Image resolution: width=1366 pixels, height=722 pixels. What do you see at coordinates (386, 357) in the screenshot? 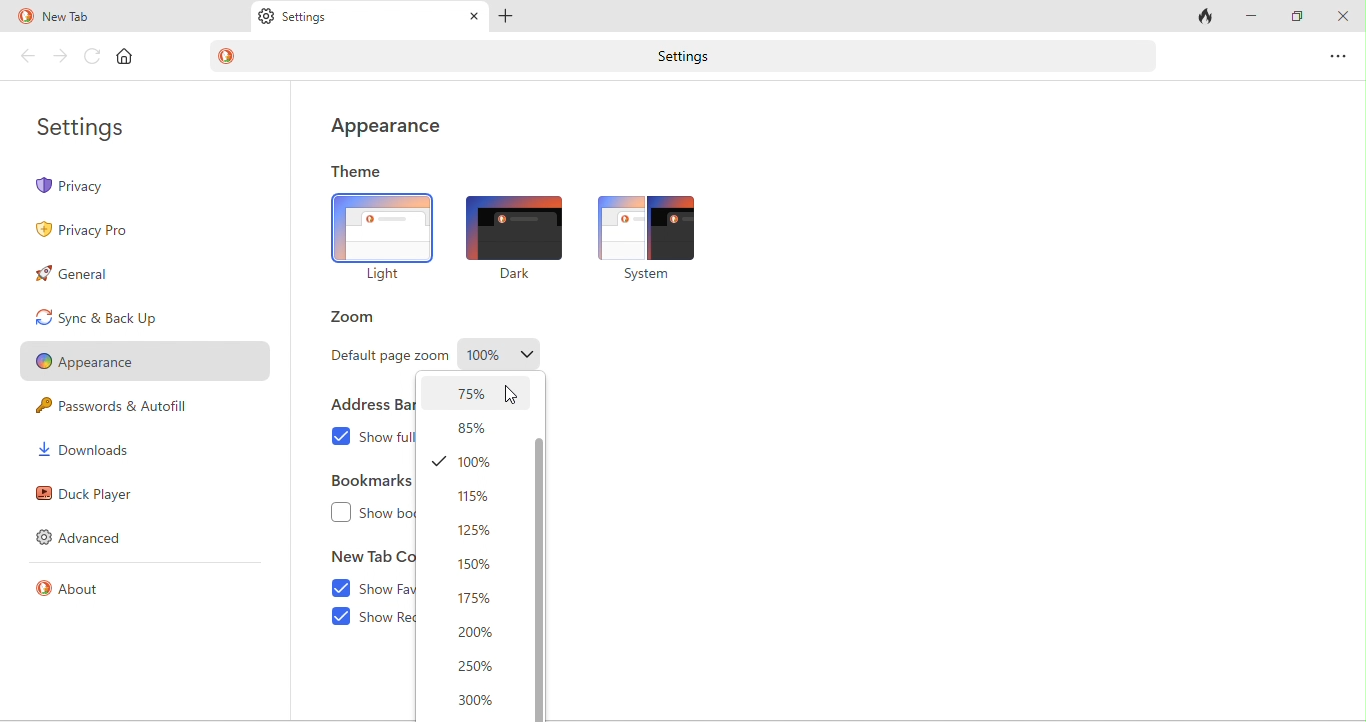
I see `default page zoom` at bounding box center [386, 357].